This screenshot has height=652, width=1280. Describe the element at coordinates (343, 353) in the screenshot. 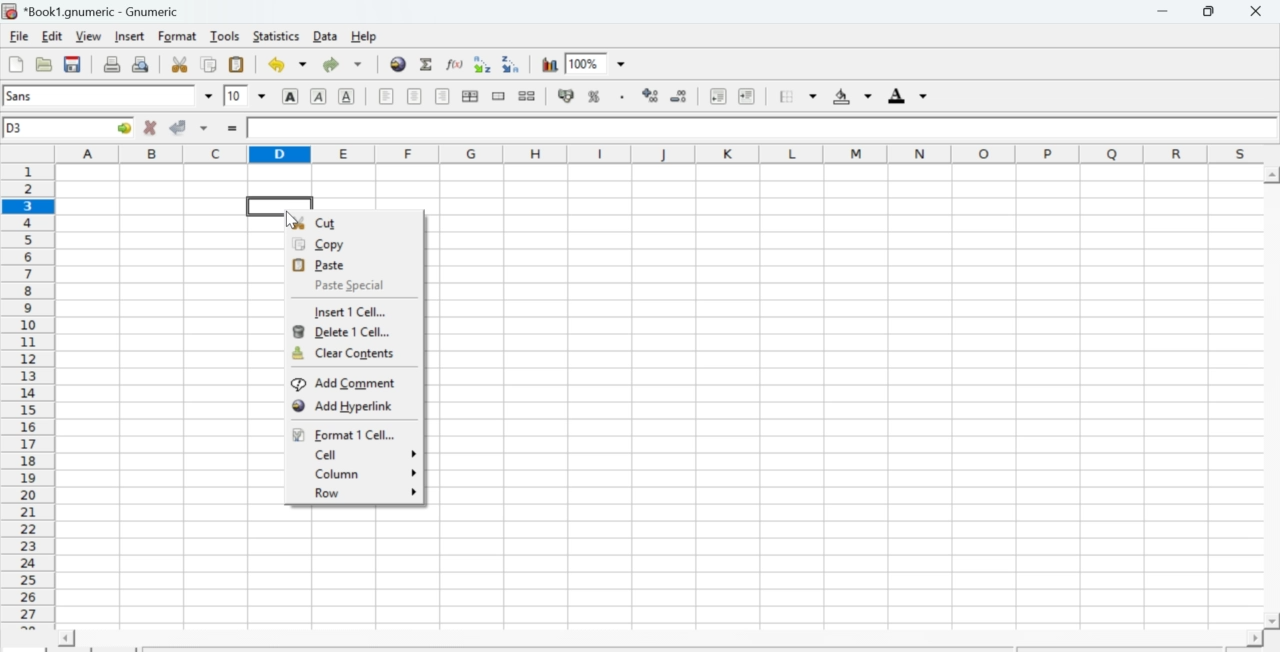

I see `Clear contents` at that location.